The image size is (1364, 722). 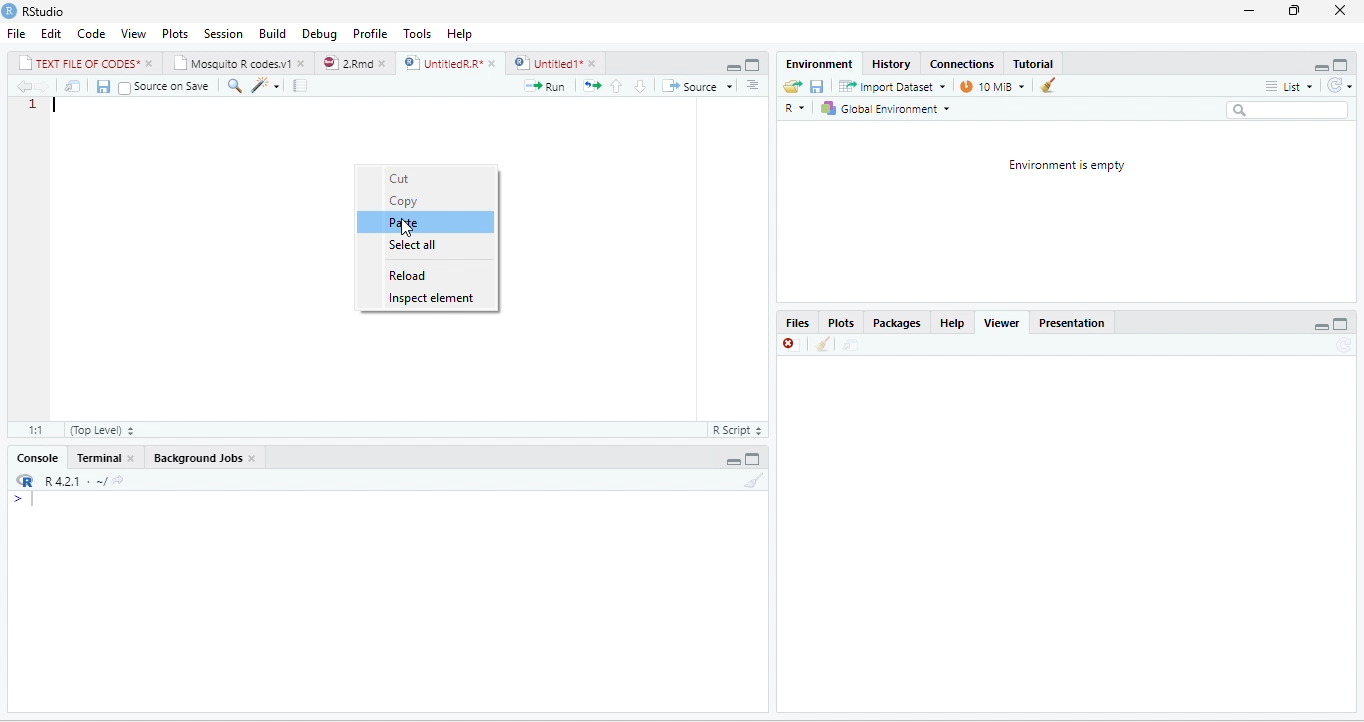 What do you see at coordinates (1291, 87) in the screenshot?
I see `list` at bounding box center [1291, 87].